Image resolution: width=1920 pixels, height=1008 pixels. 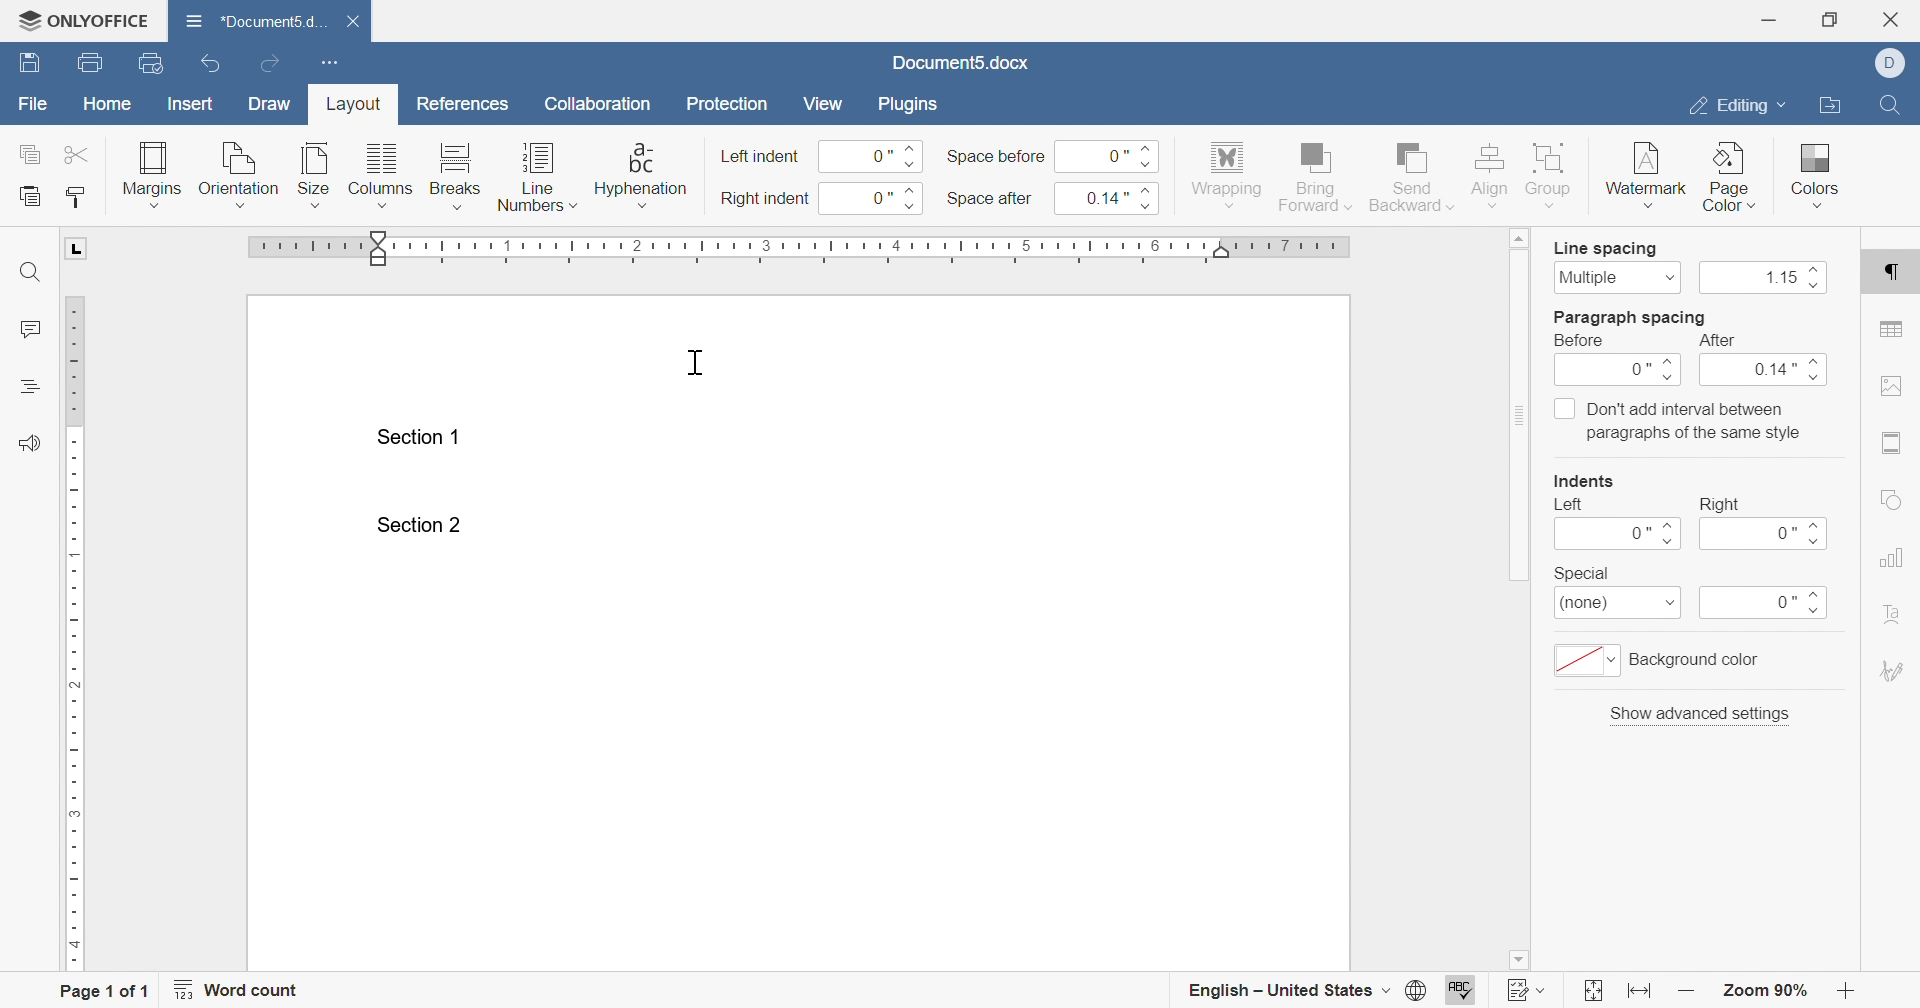 What do you see at coordinates (604, 108) in the screenshot?
I see `collaboration` at bounding box center [604, 108].